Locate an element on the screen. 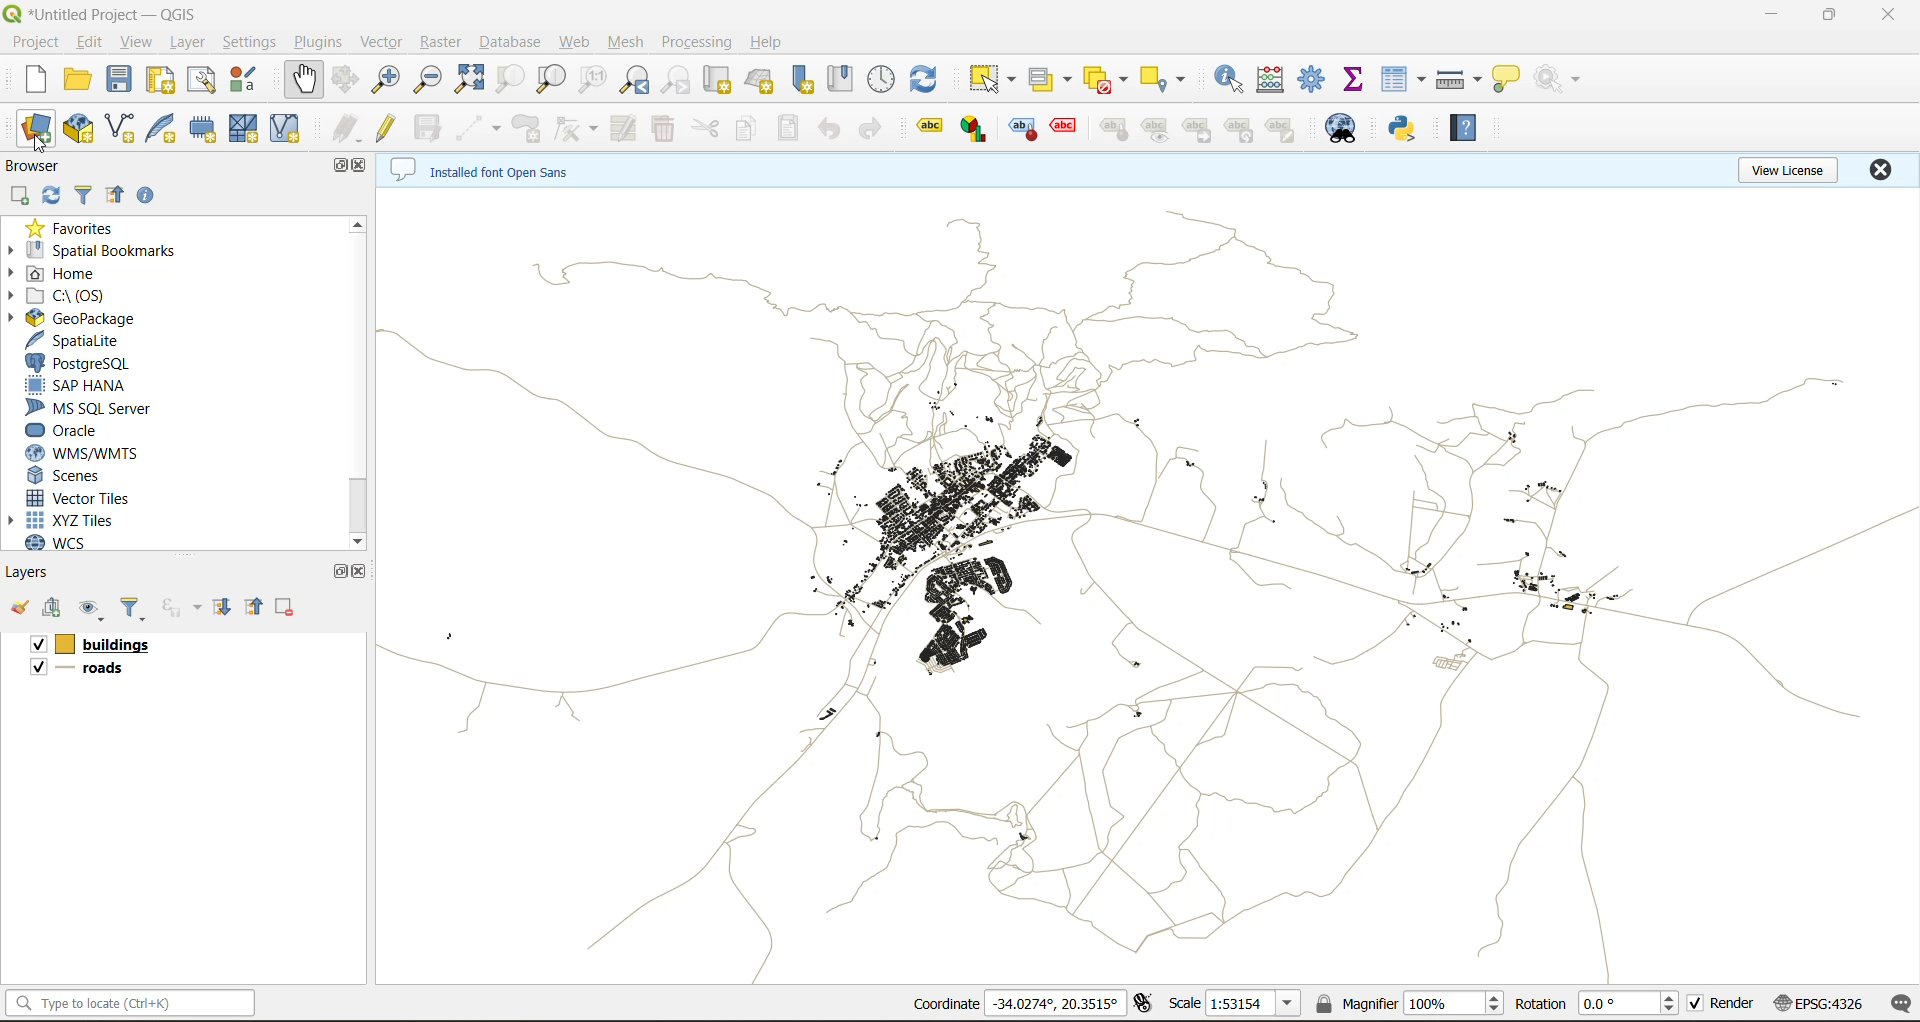 This screenshot has height=1022, width=1920. zoom out is located at coordinates (429, 78).